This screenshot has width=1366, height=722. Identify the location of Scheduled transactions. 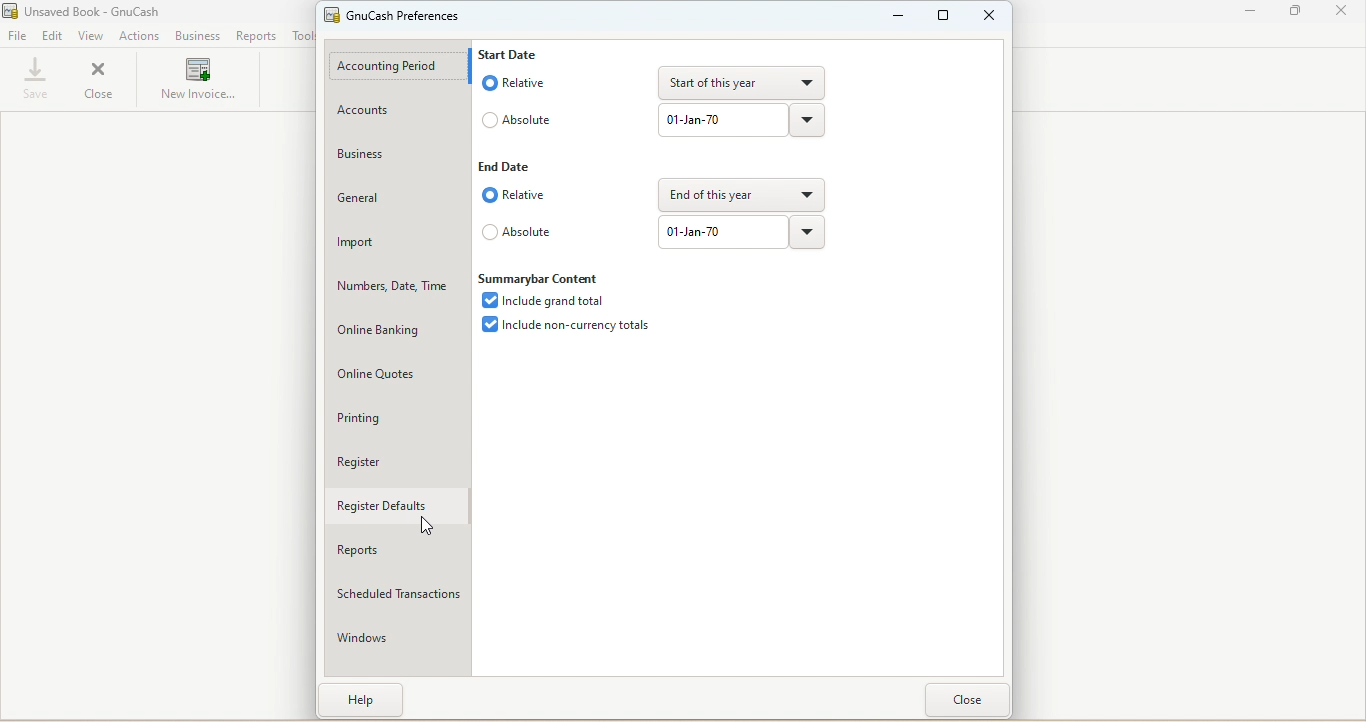
(398, 592).